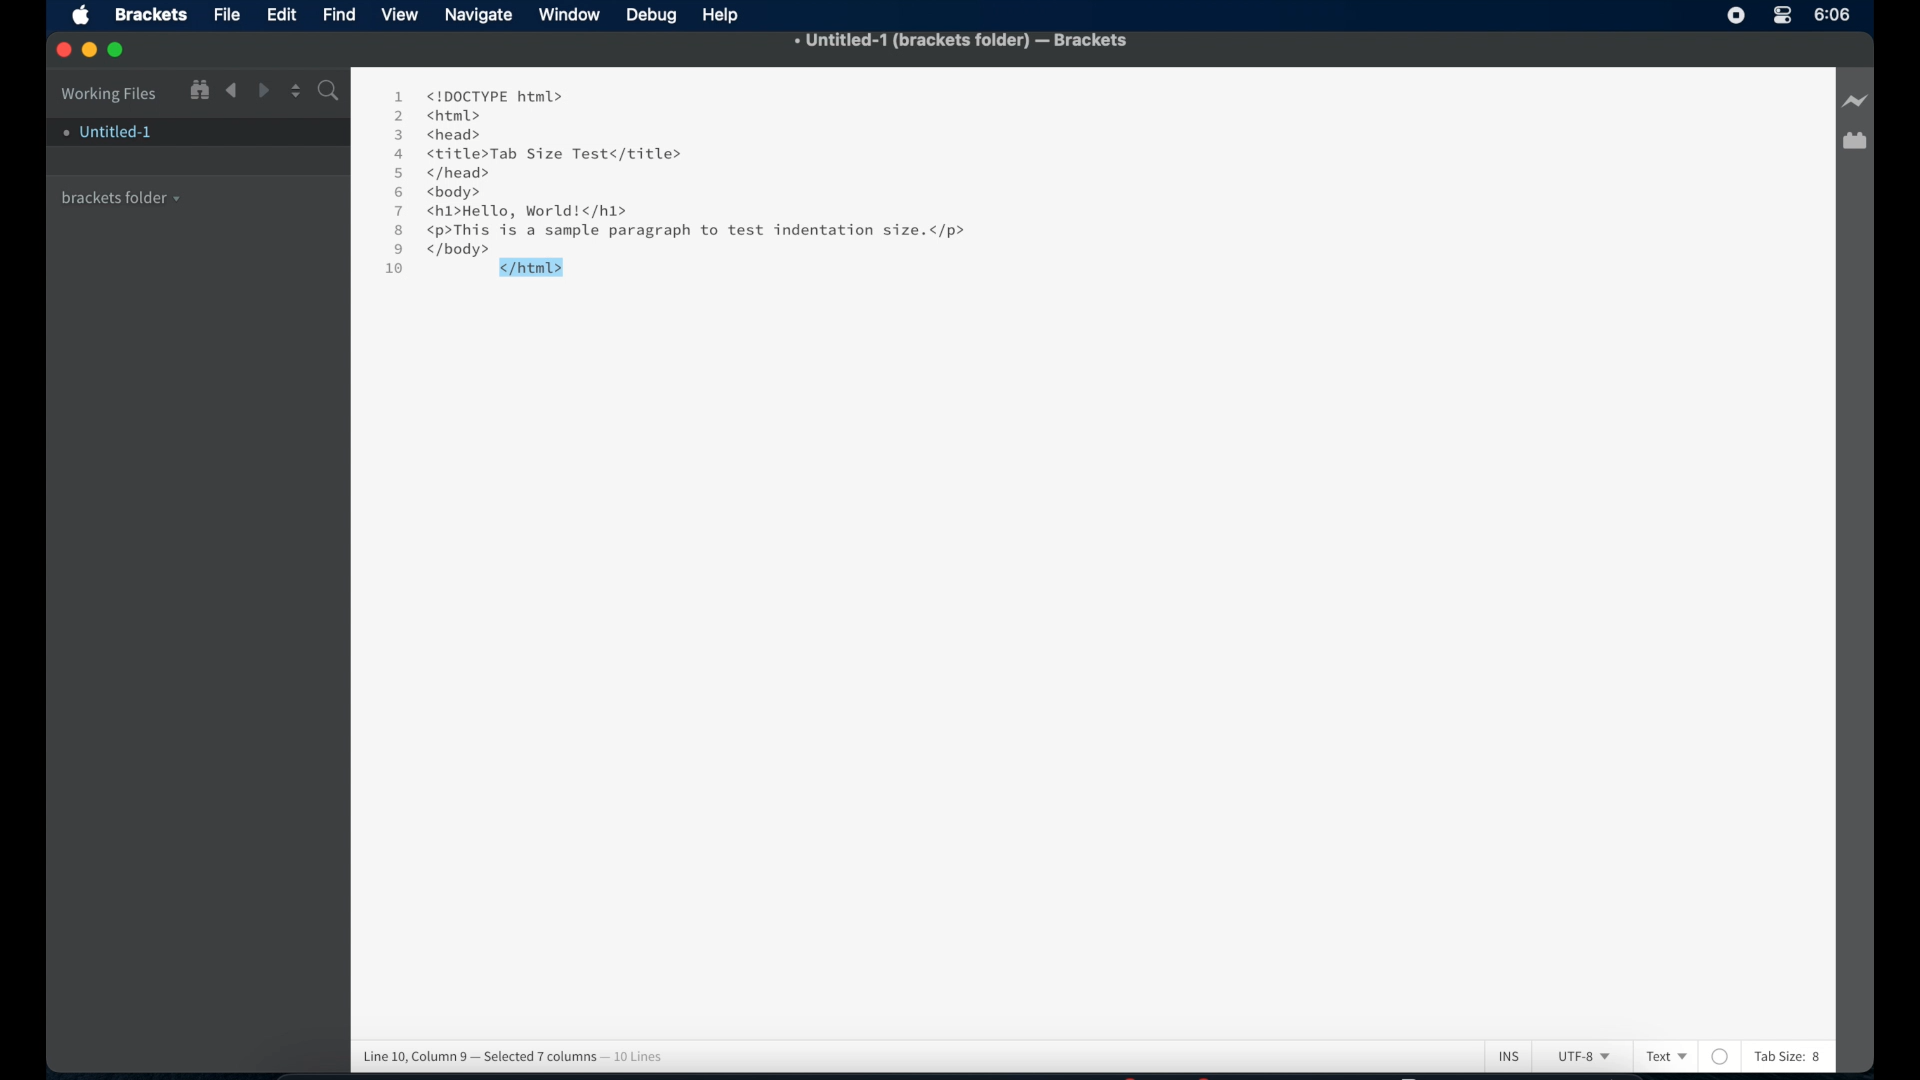  Describe the element at coordinates (445, 193) in the screenshot. I see `6 <body>` at that location.